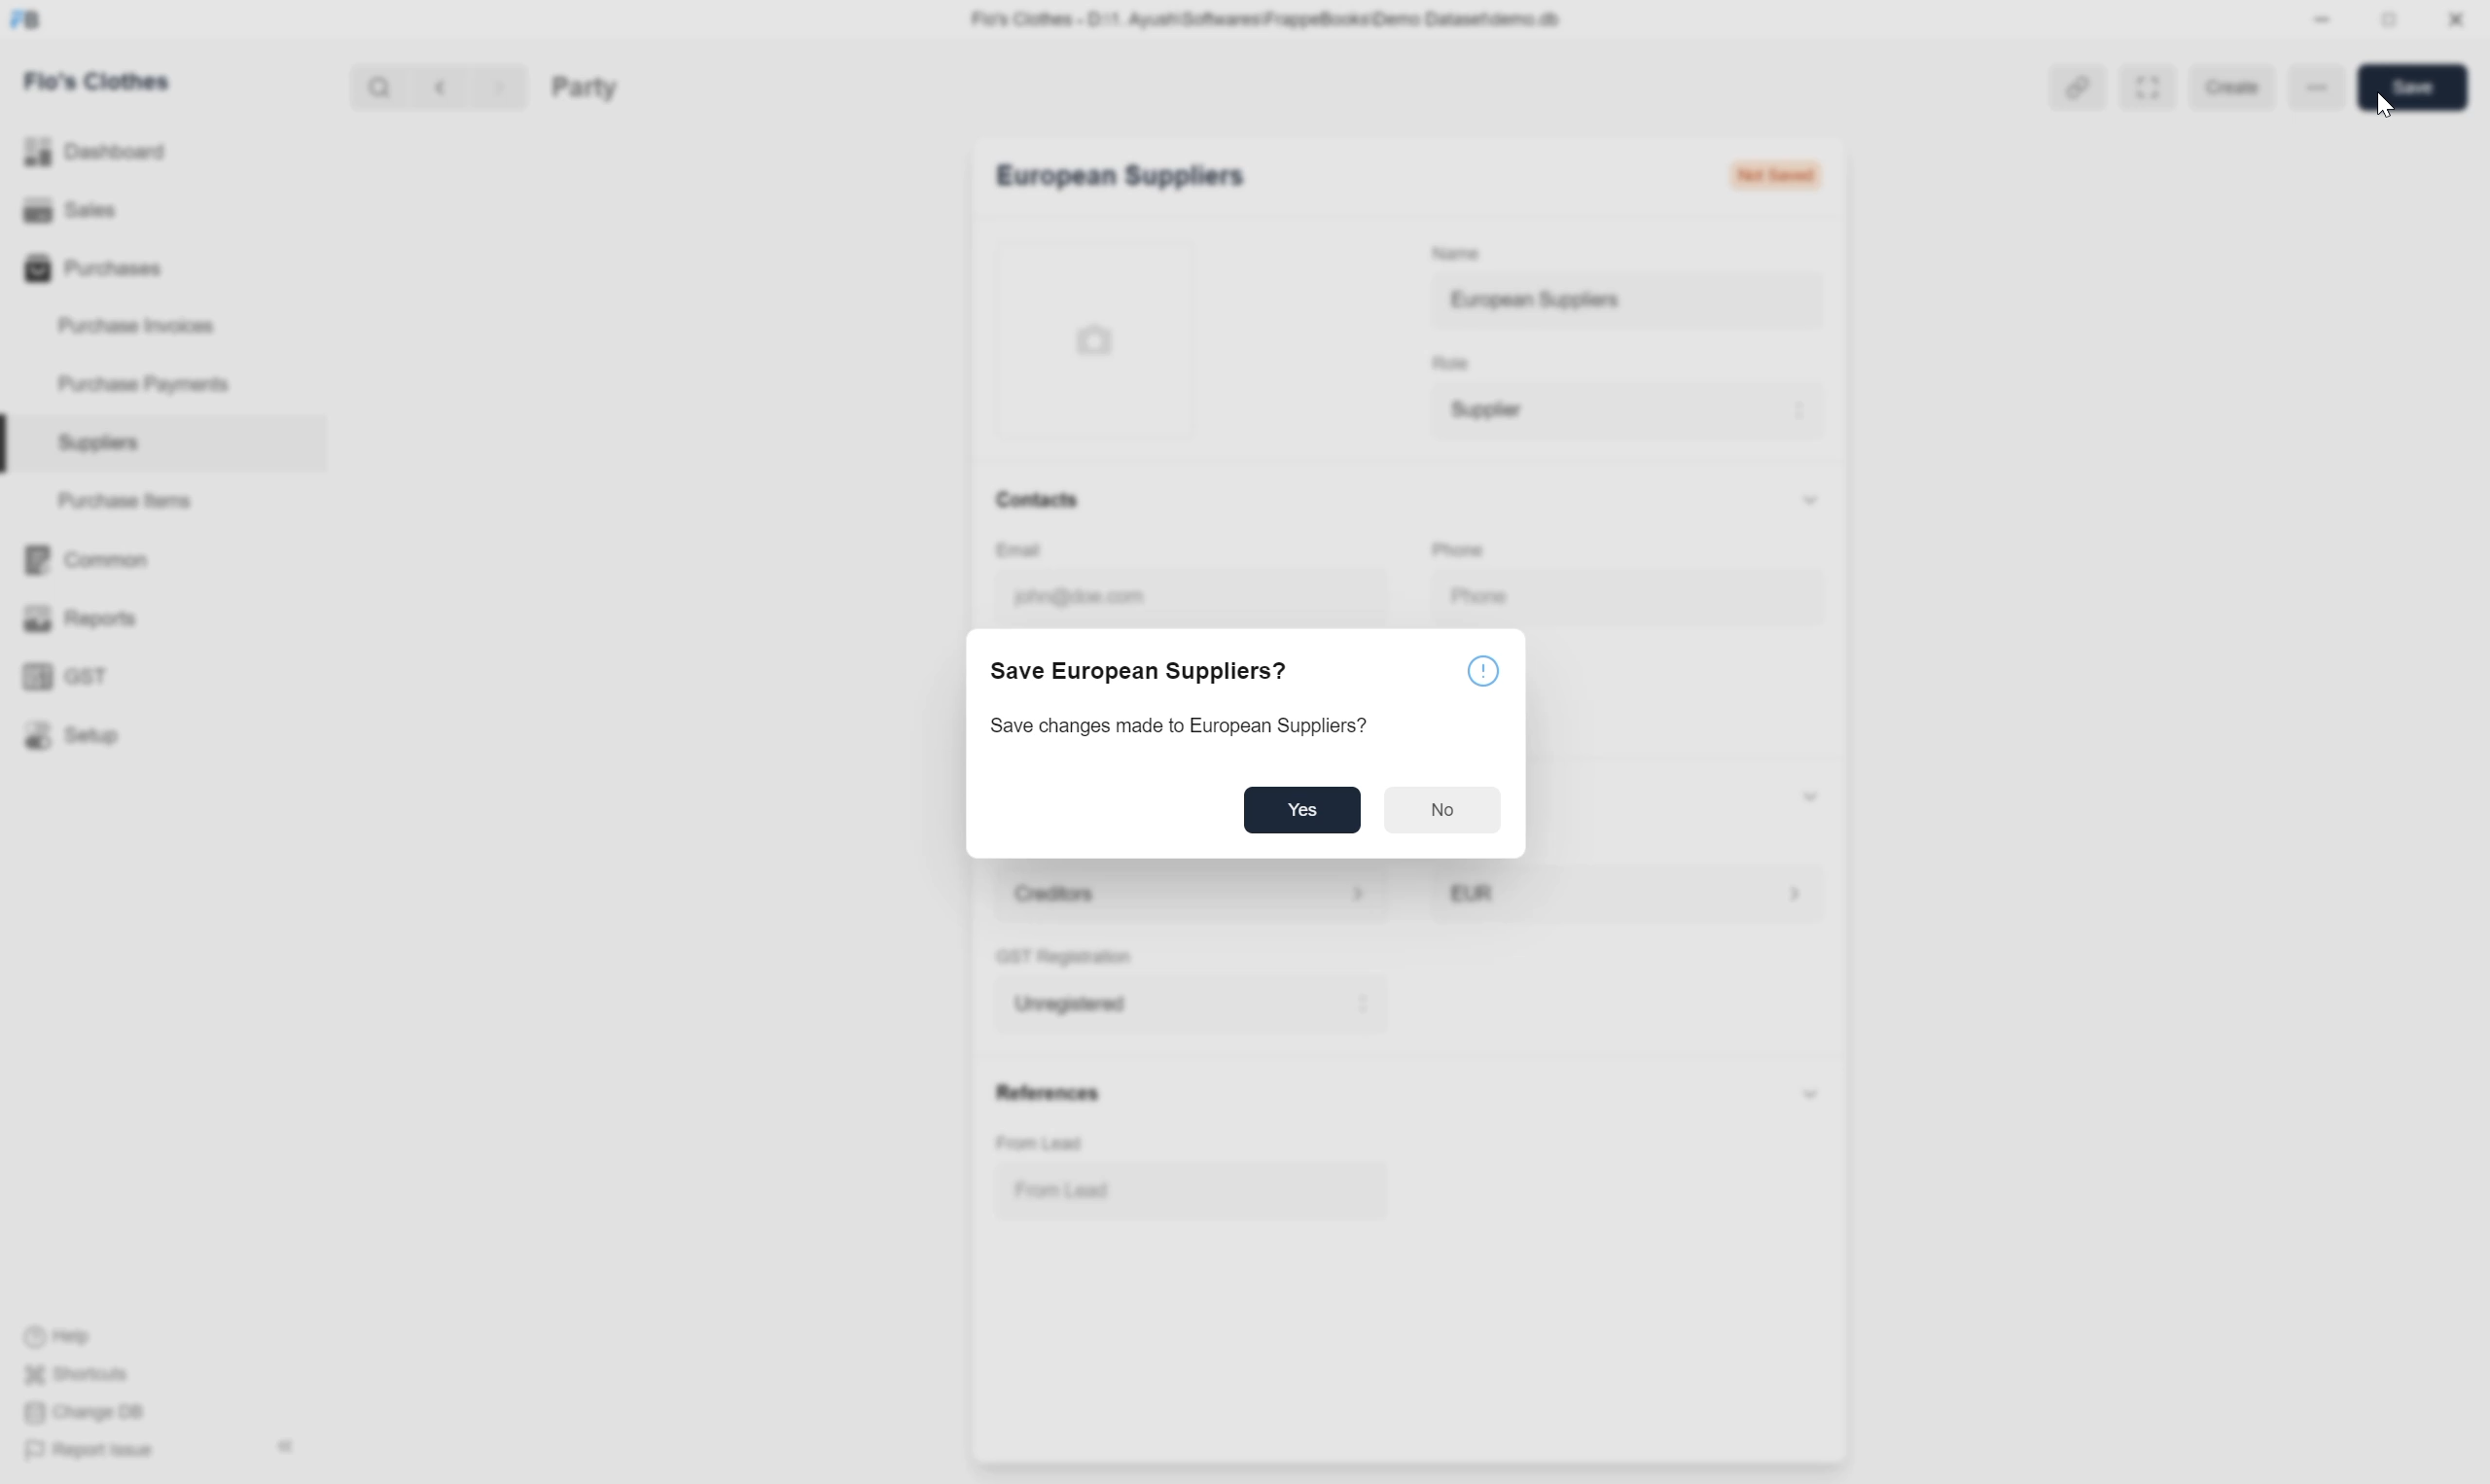 This screenshot has height=1484, width=2490. I want to click on search, so click(371, 85).